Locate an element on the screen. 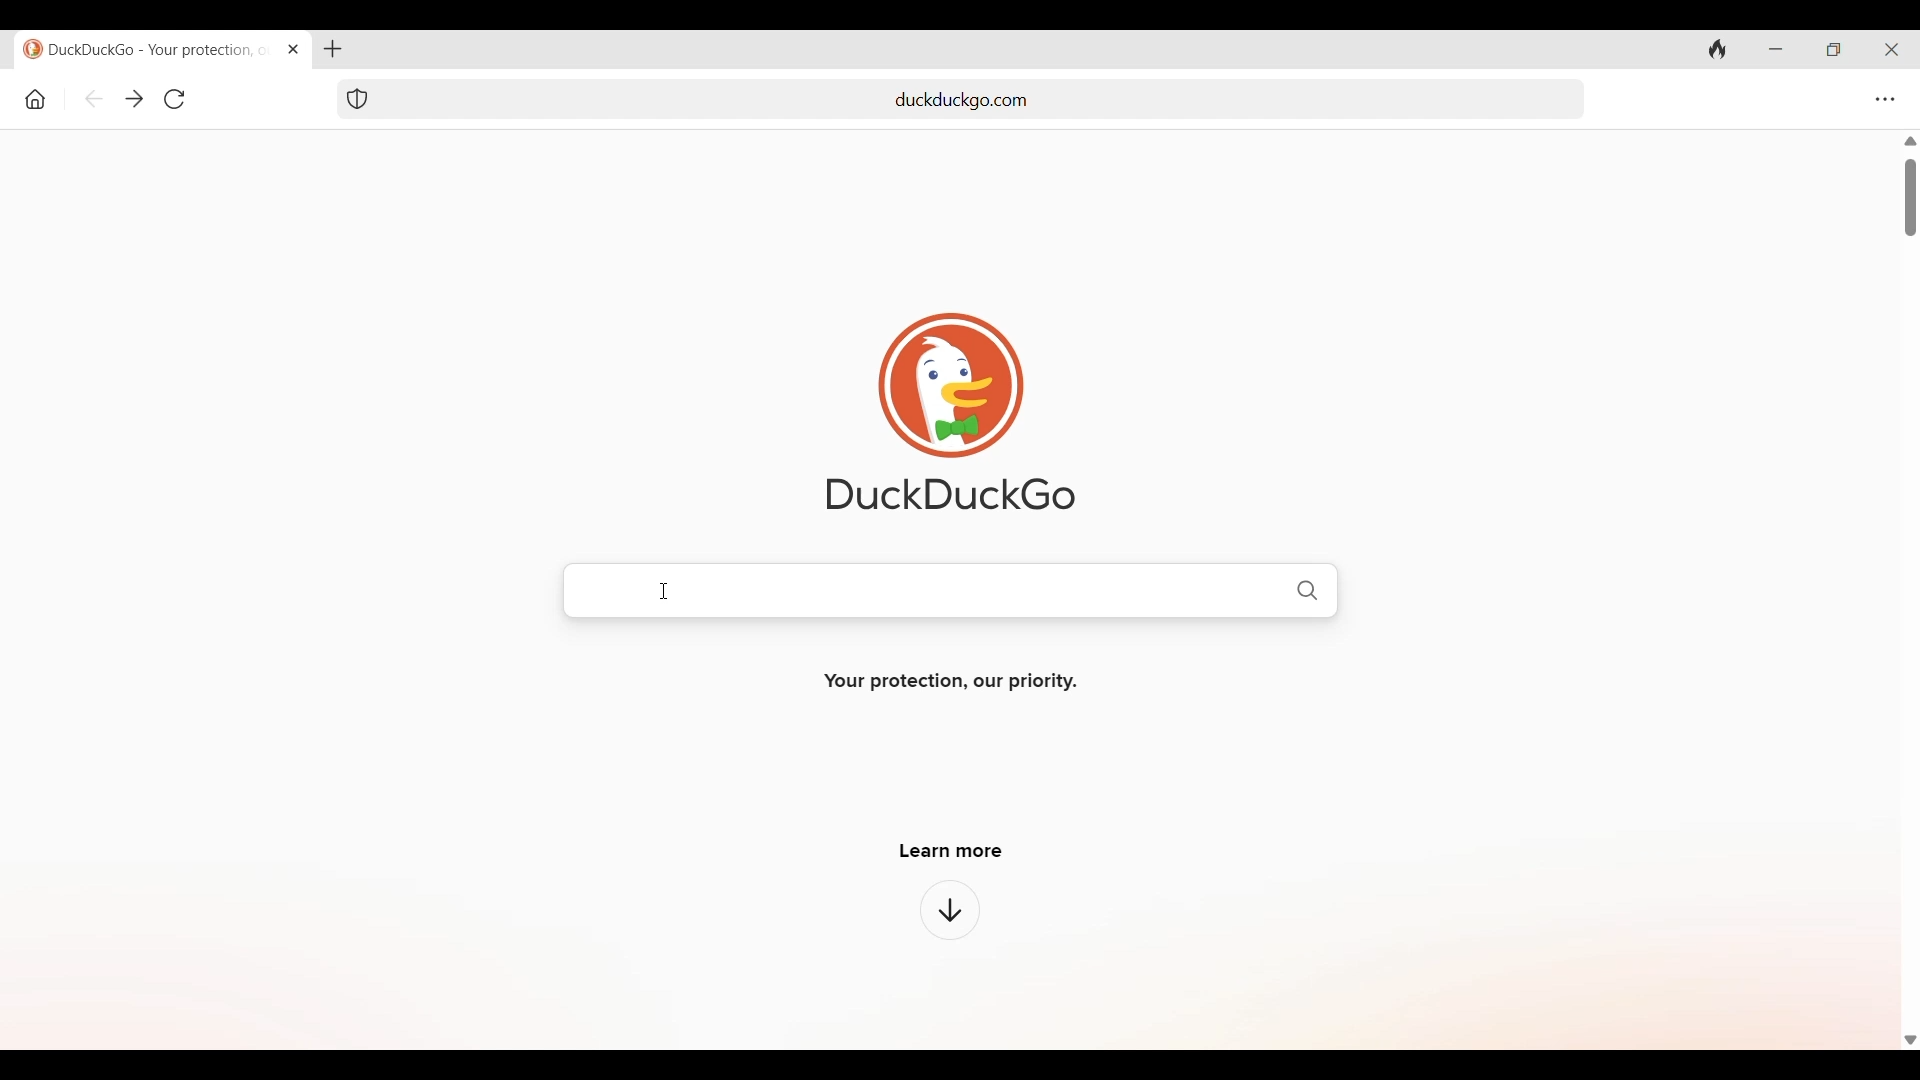  Close browser is located at coordinates (1892, 49).